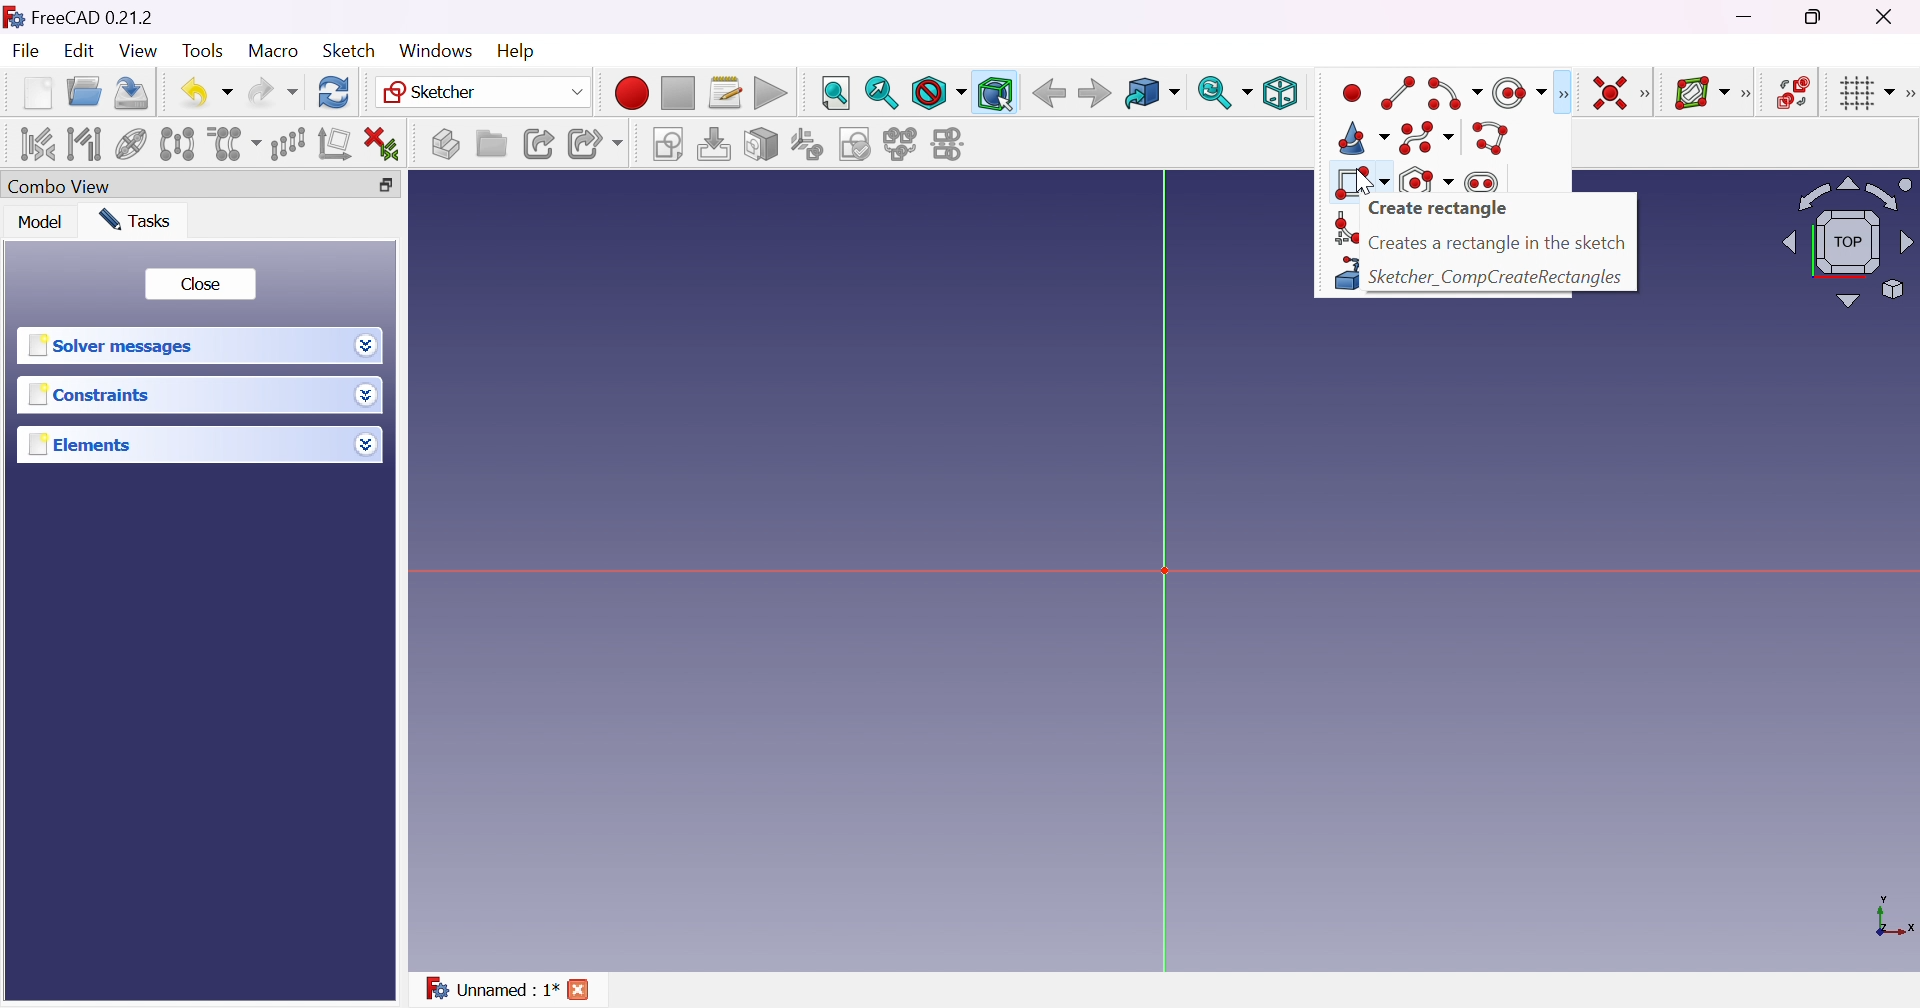 This screenshot has height=1008, width=1920. I want to click on Drop down, so click(366, 394).